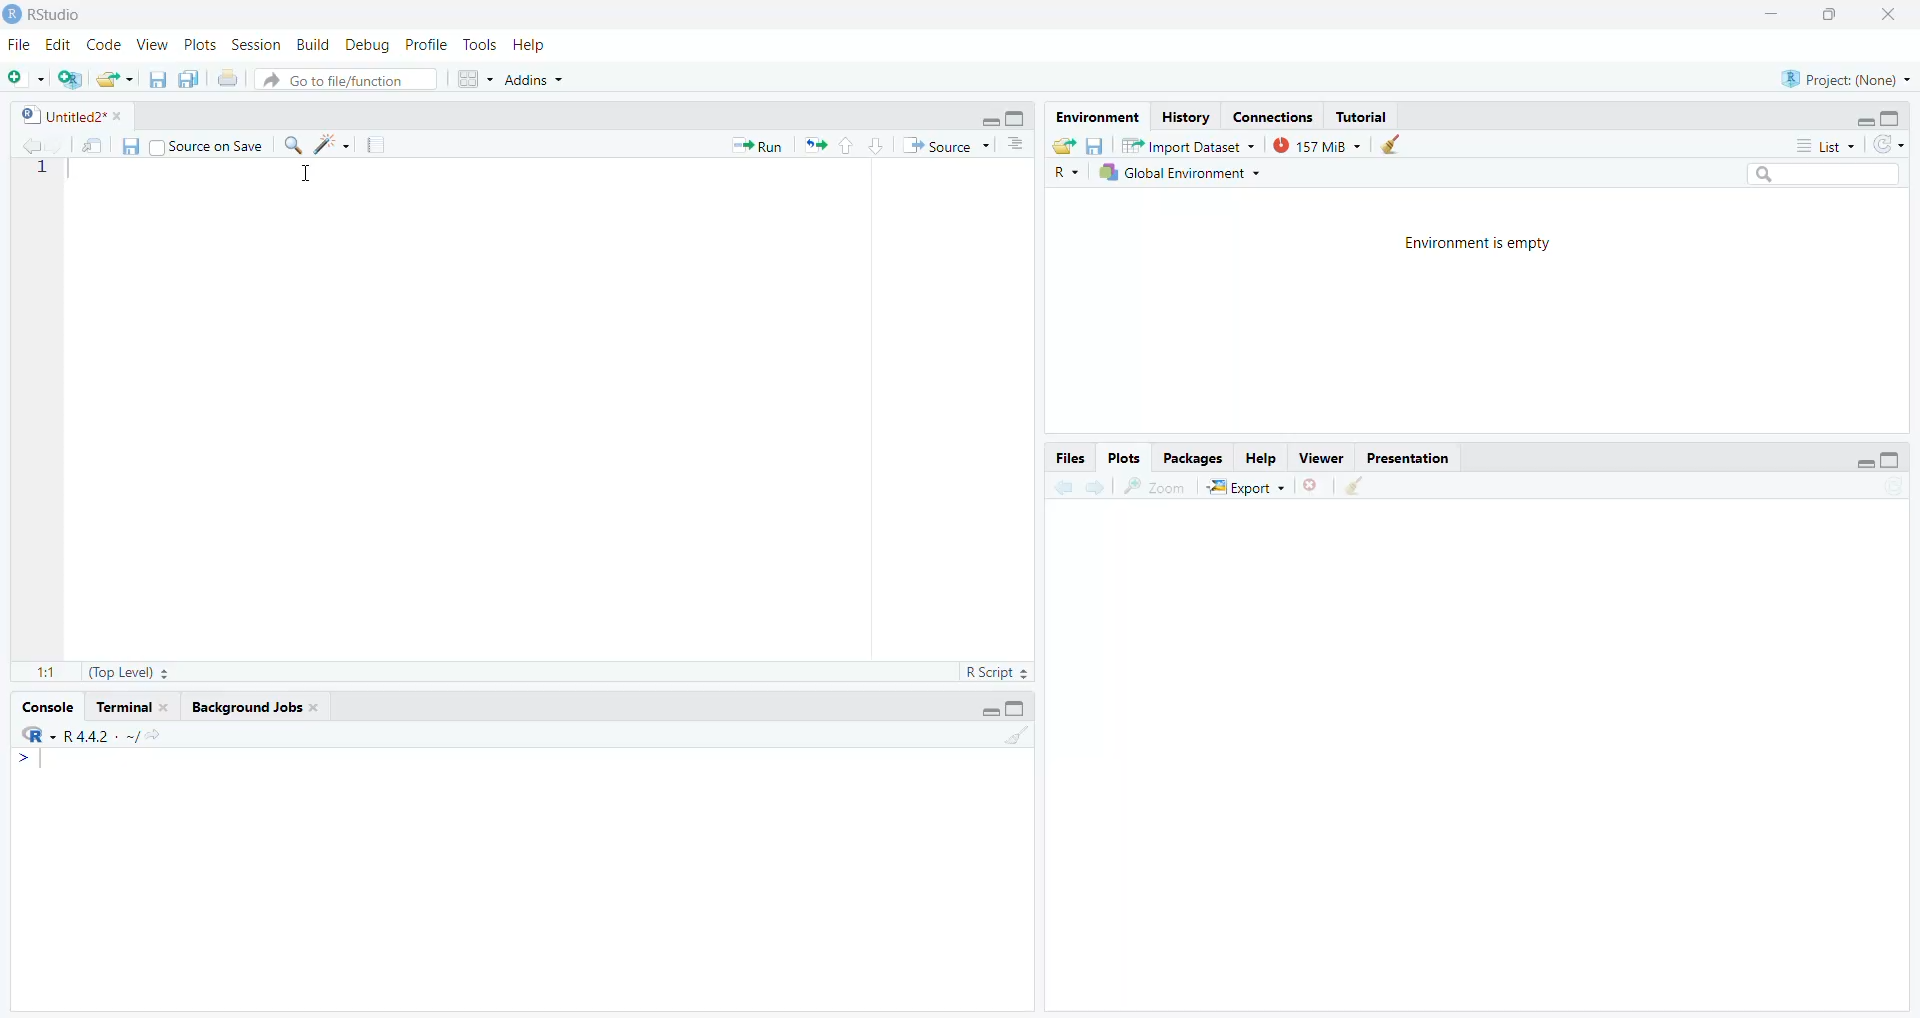 The width and height of the screenshot is (1920, 1018). What do you see at coordinates (479, 78) in the screenshot?
I see `workspace panes` at bounding box center [479, 78].